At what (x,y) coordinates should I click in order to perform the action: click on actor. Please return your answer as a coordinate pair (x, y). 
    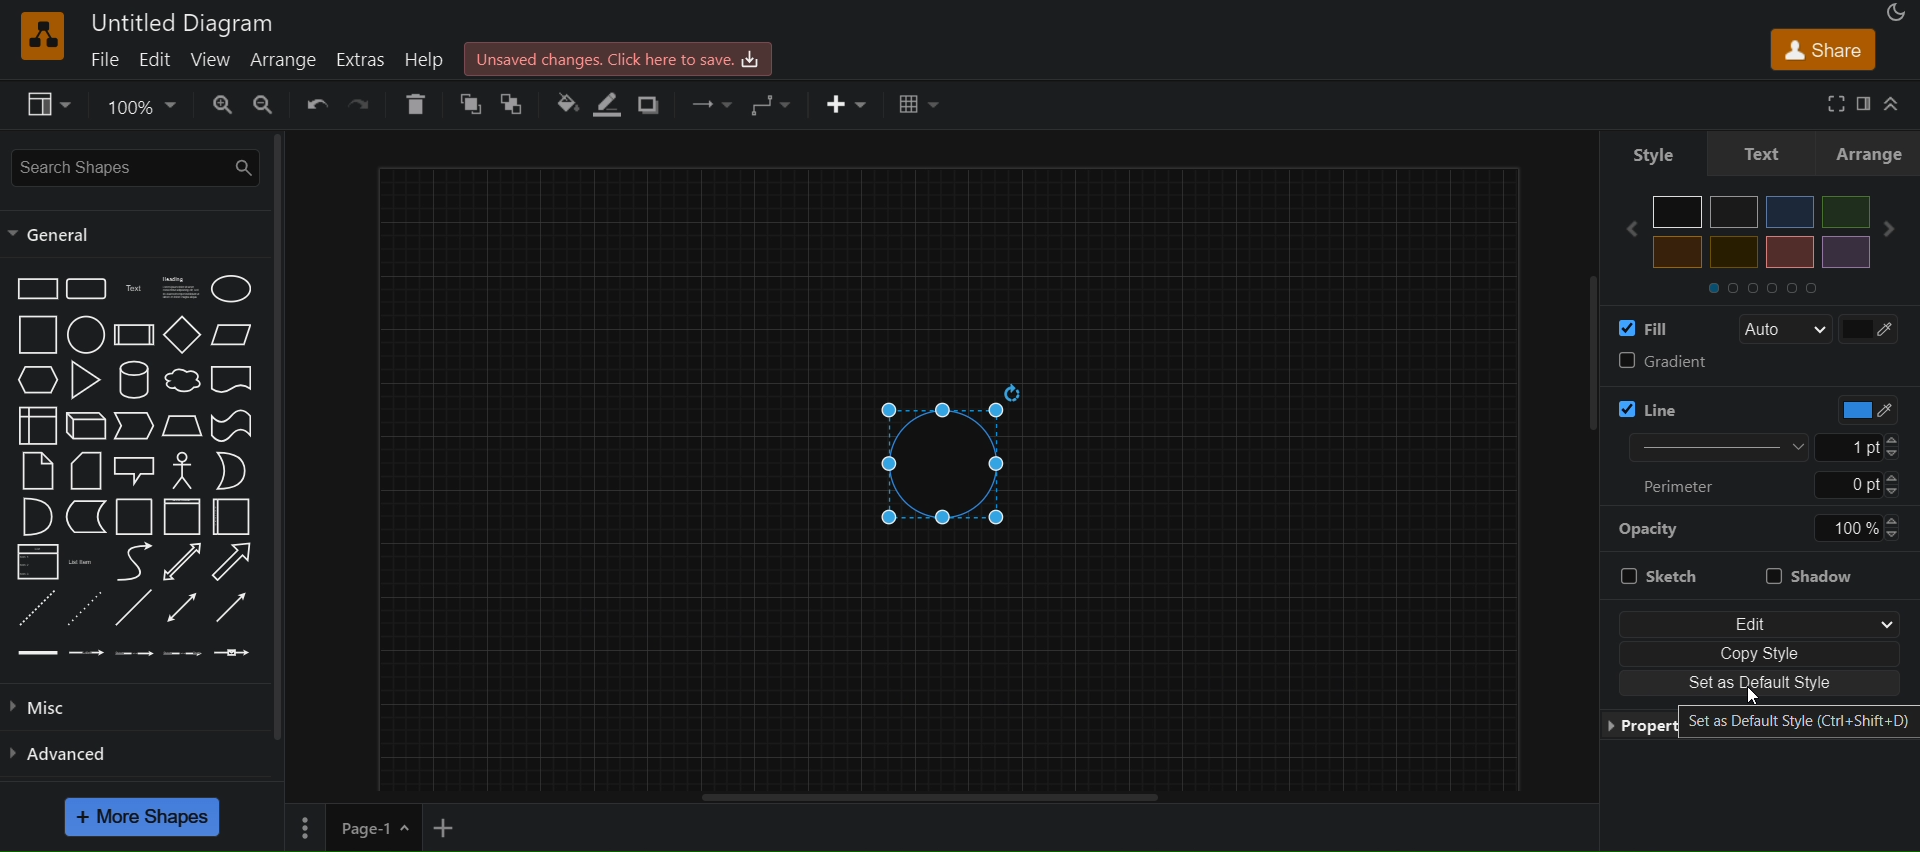
    Looking at the image, I should click on (184, 471).